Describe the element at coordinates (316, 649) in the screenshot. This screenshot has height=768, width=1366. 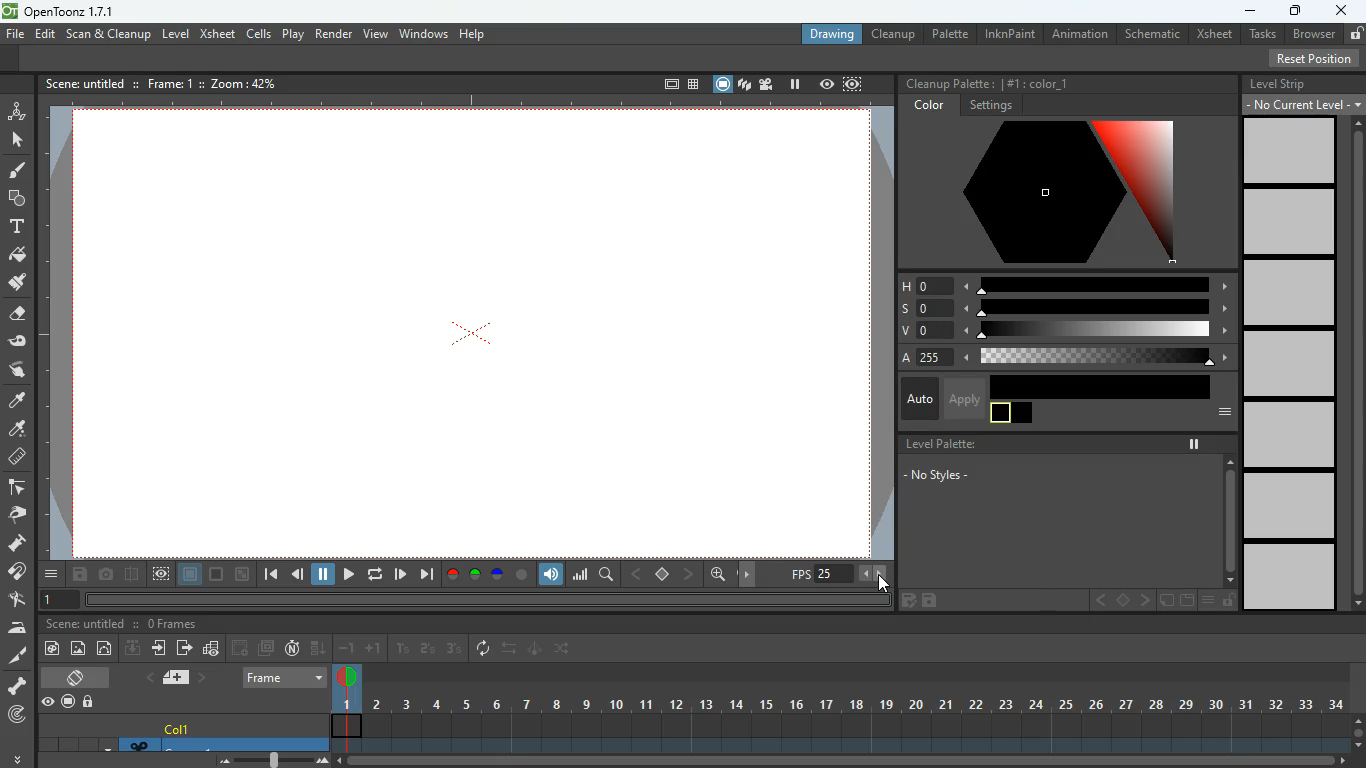
I see `down` at that location.